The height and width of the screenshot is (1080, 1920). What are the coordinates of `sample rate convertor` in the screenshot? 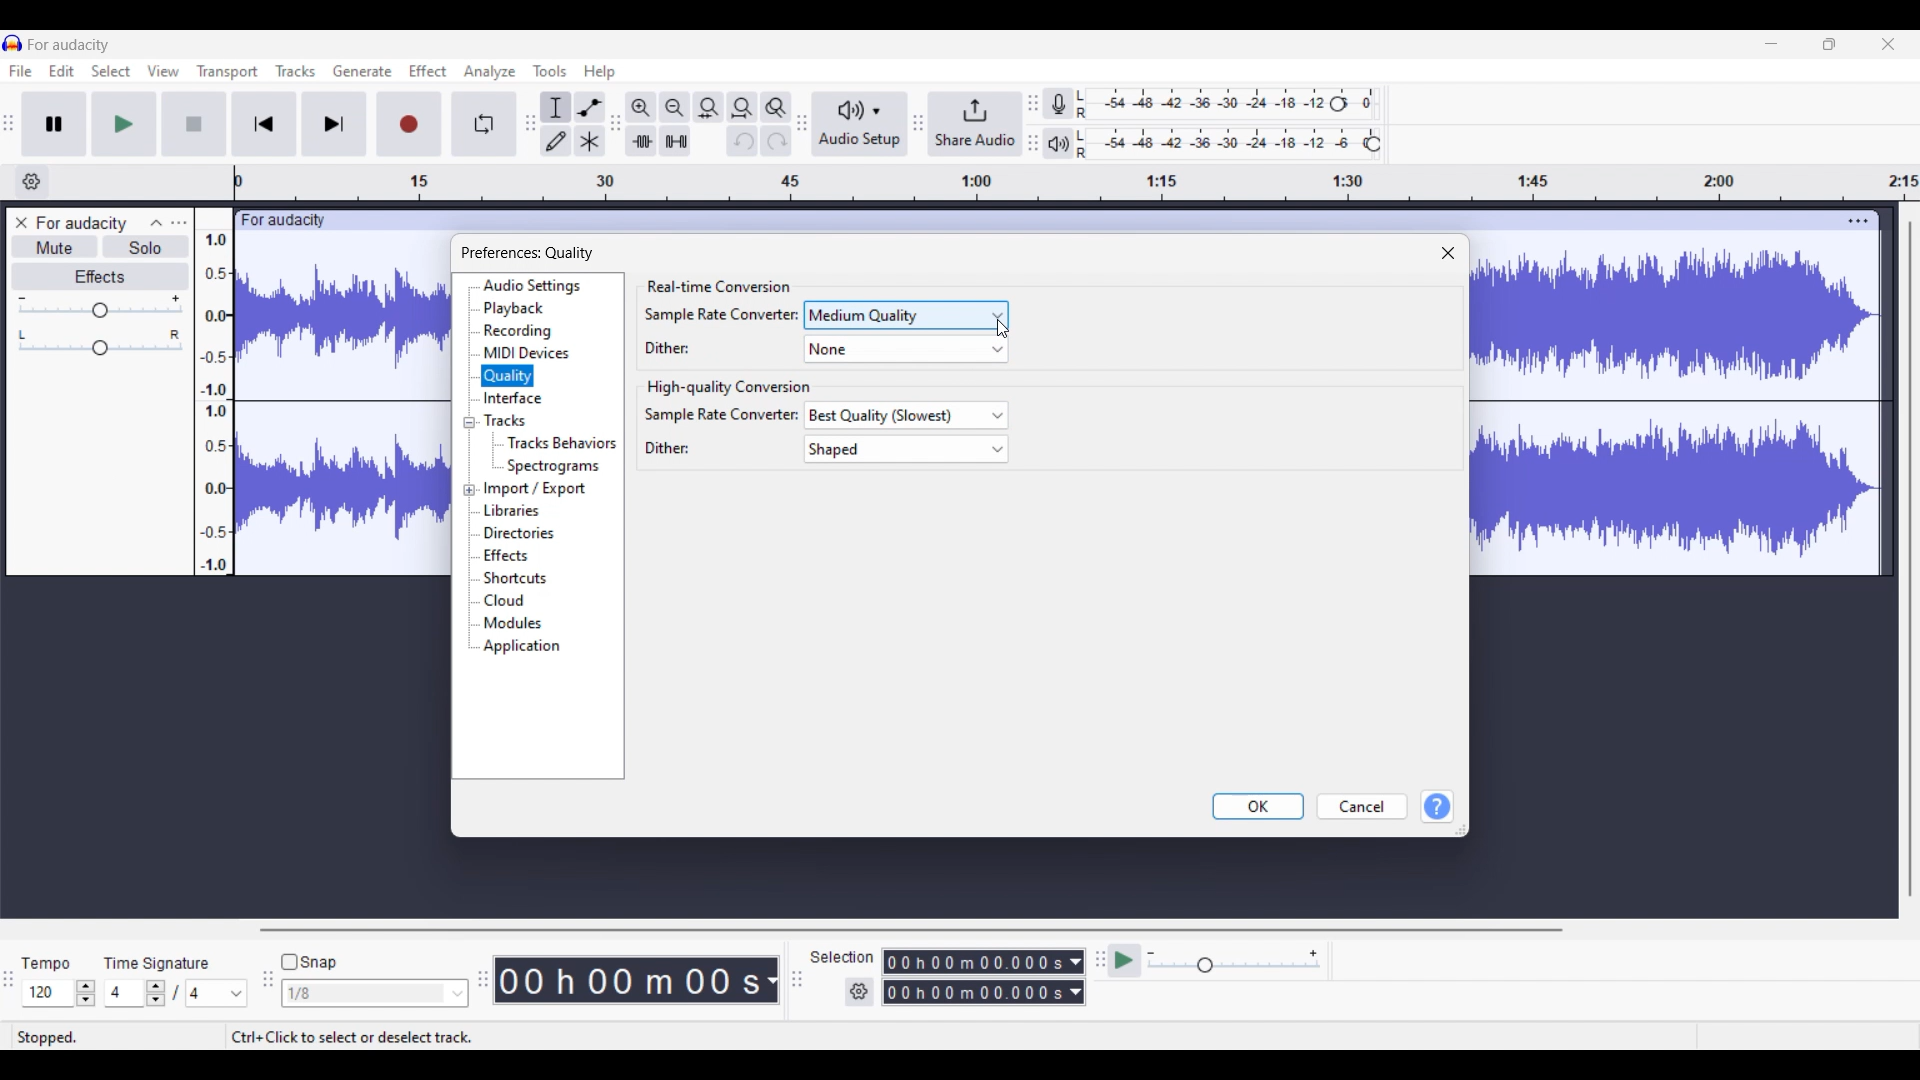 It's located at (722, 414).